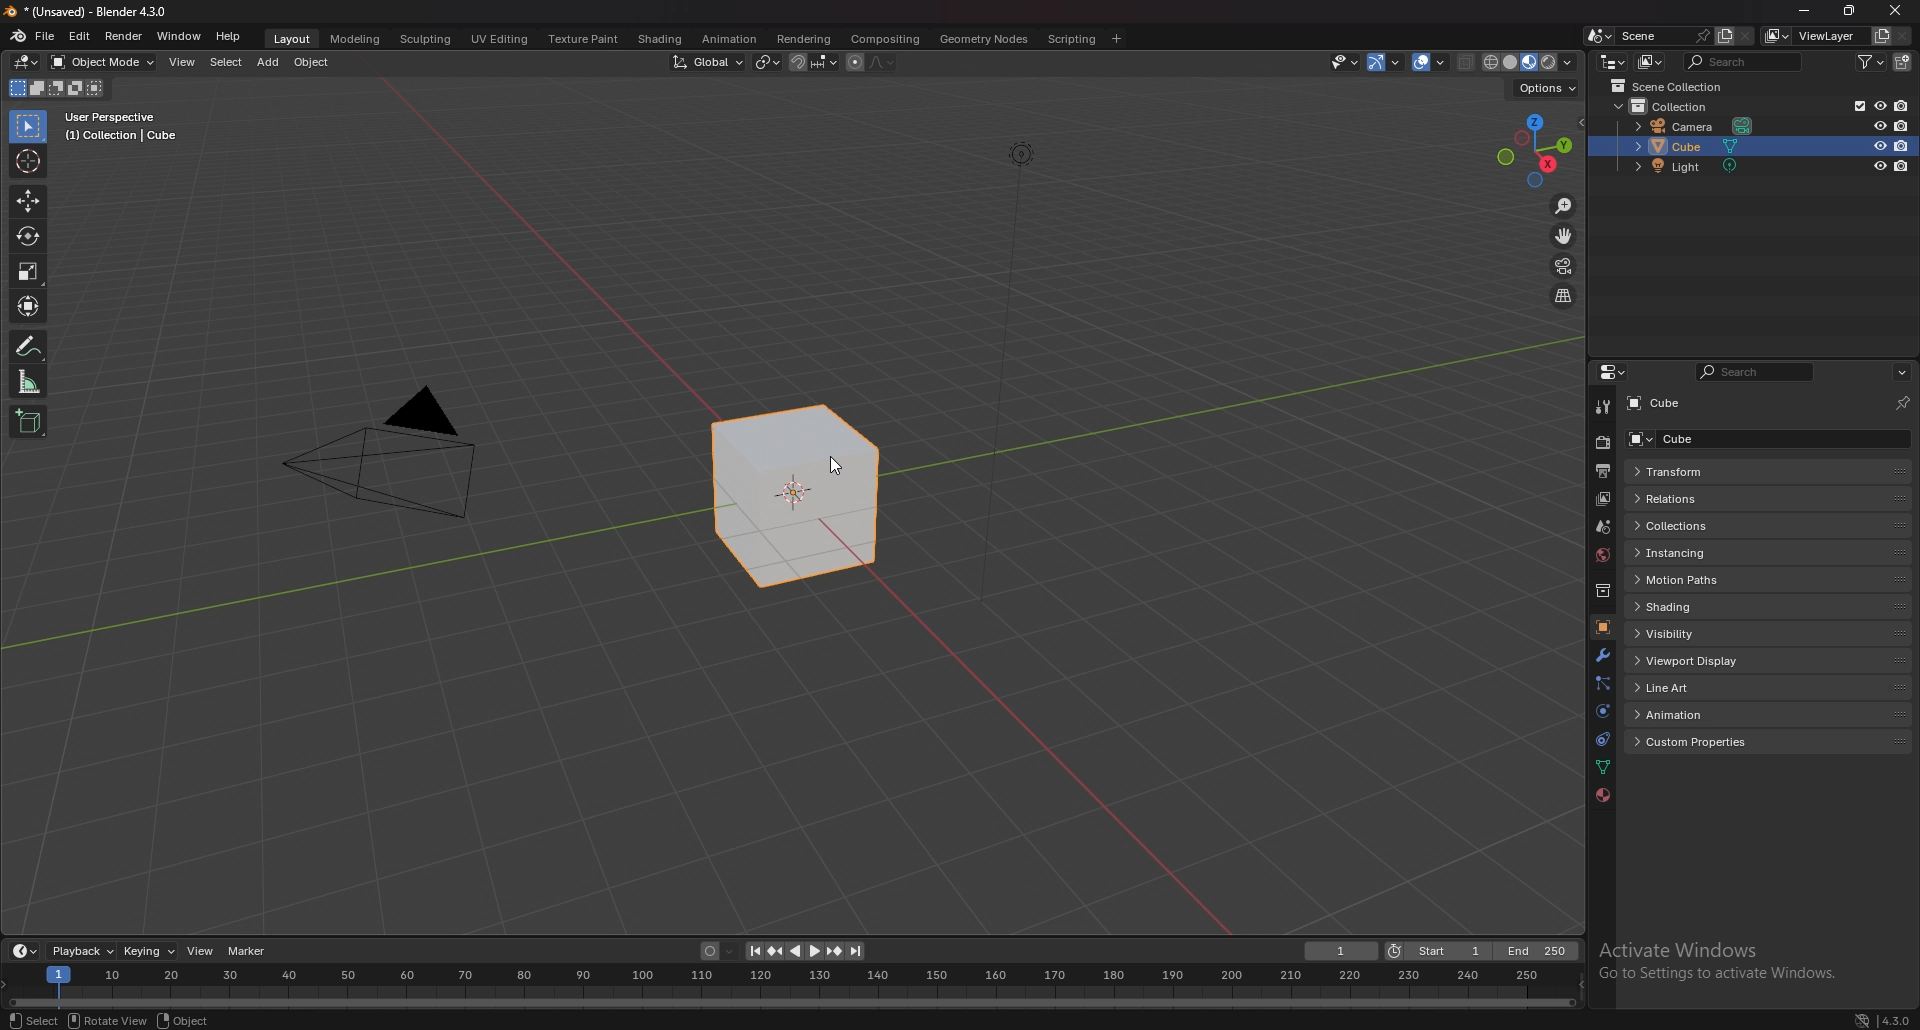 The width and height of the screenshot is (1920, 1030). I want to click on animation, so click(730, 39).